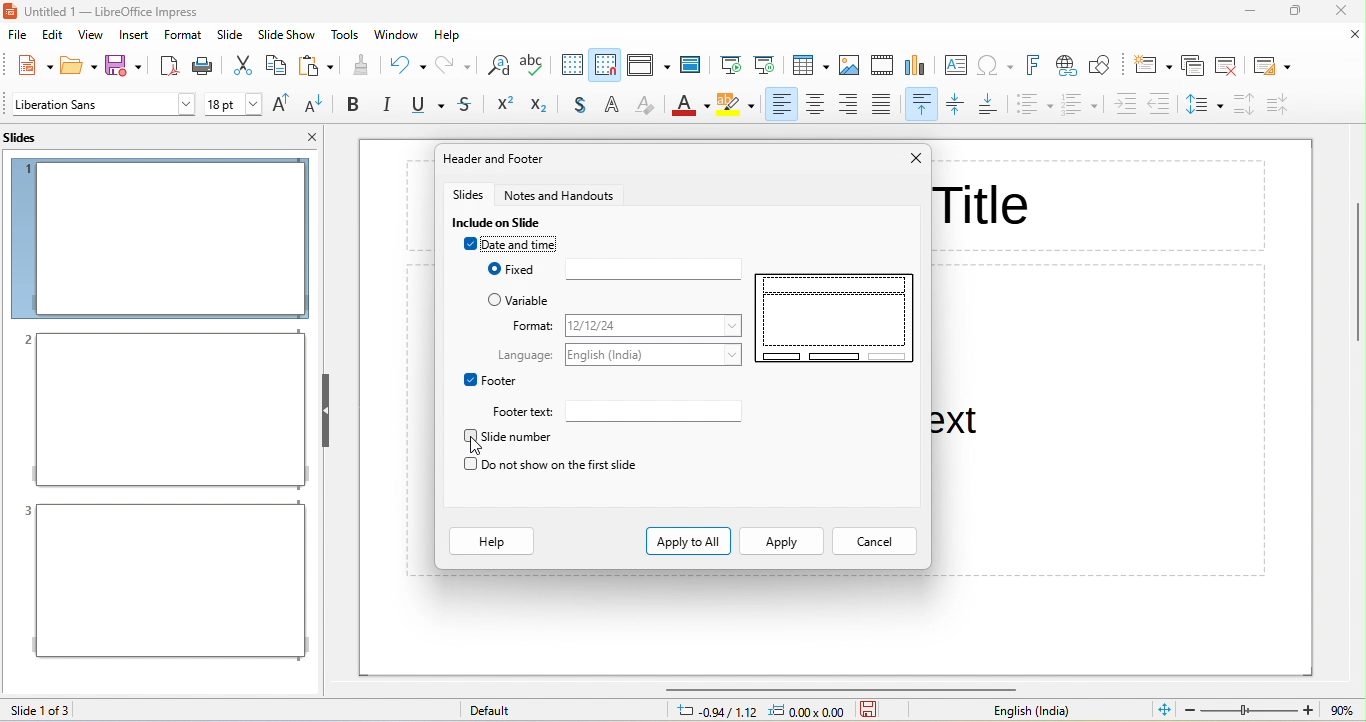 This screenshot has height=722, width=1366. Describe the element at coordinates (1192, 65) in the screenshot. I see `duplicate slide` at that location.